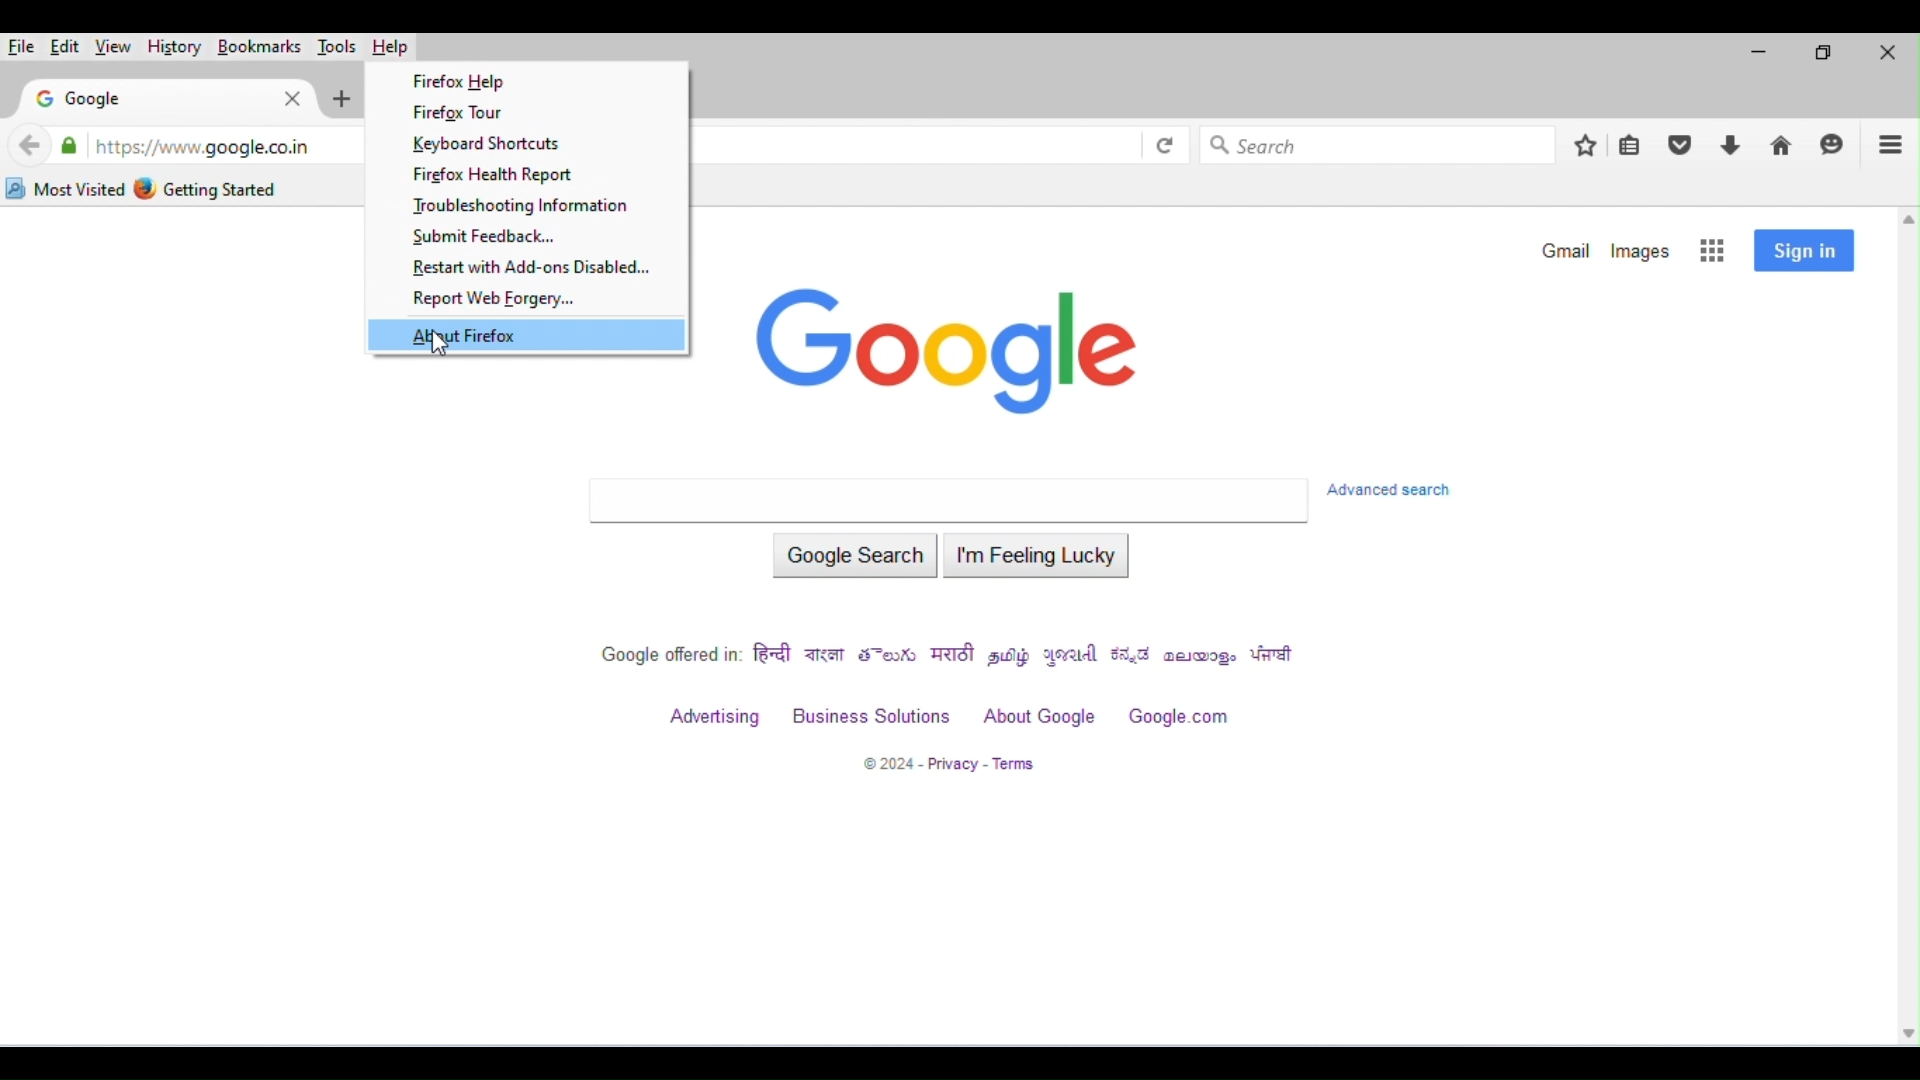 The width and height of the screenshot is (1920, 1080). Describe the element at coordinates (1074, 656) in the screenshot. I see `gujrati` at that location.